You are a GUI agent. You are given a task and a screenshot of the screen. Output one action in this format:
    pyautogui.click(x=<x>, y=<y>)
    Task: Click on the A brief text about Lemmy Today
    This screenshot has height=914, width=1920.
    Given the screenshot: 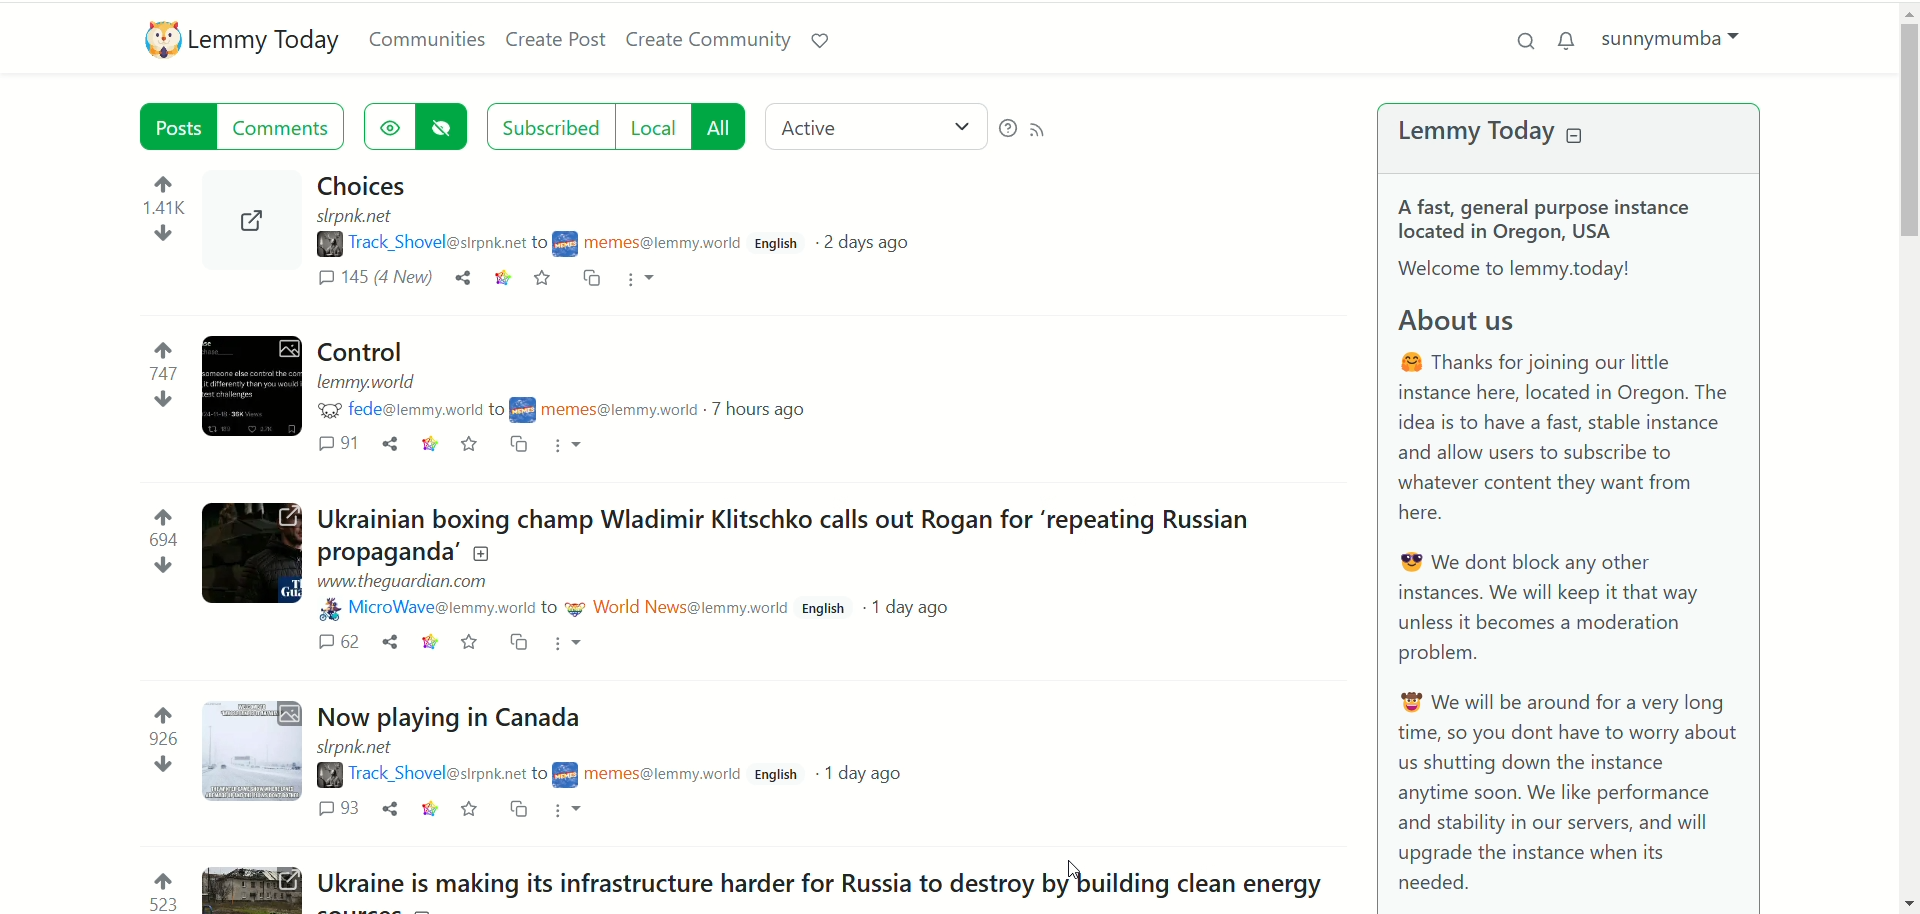 What is the action you would take?
    pyautogui.click(x=1579, y=544)
    